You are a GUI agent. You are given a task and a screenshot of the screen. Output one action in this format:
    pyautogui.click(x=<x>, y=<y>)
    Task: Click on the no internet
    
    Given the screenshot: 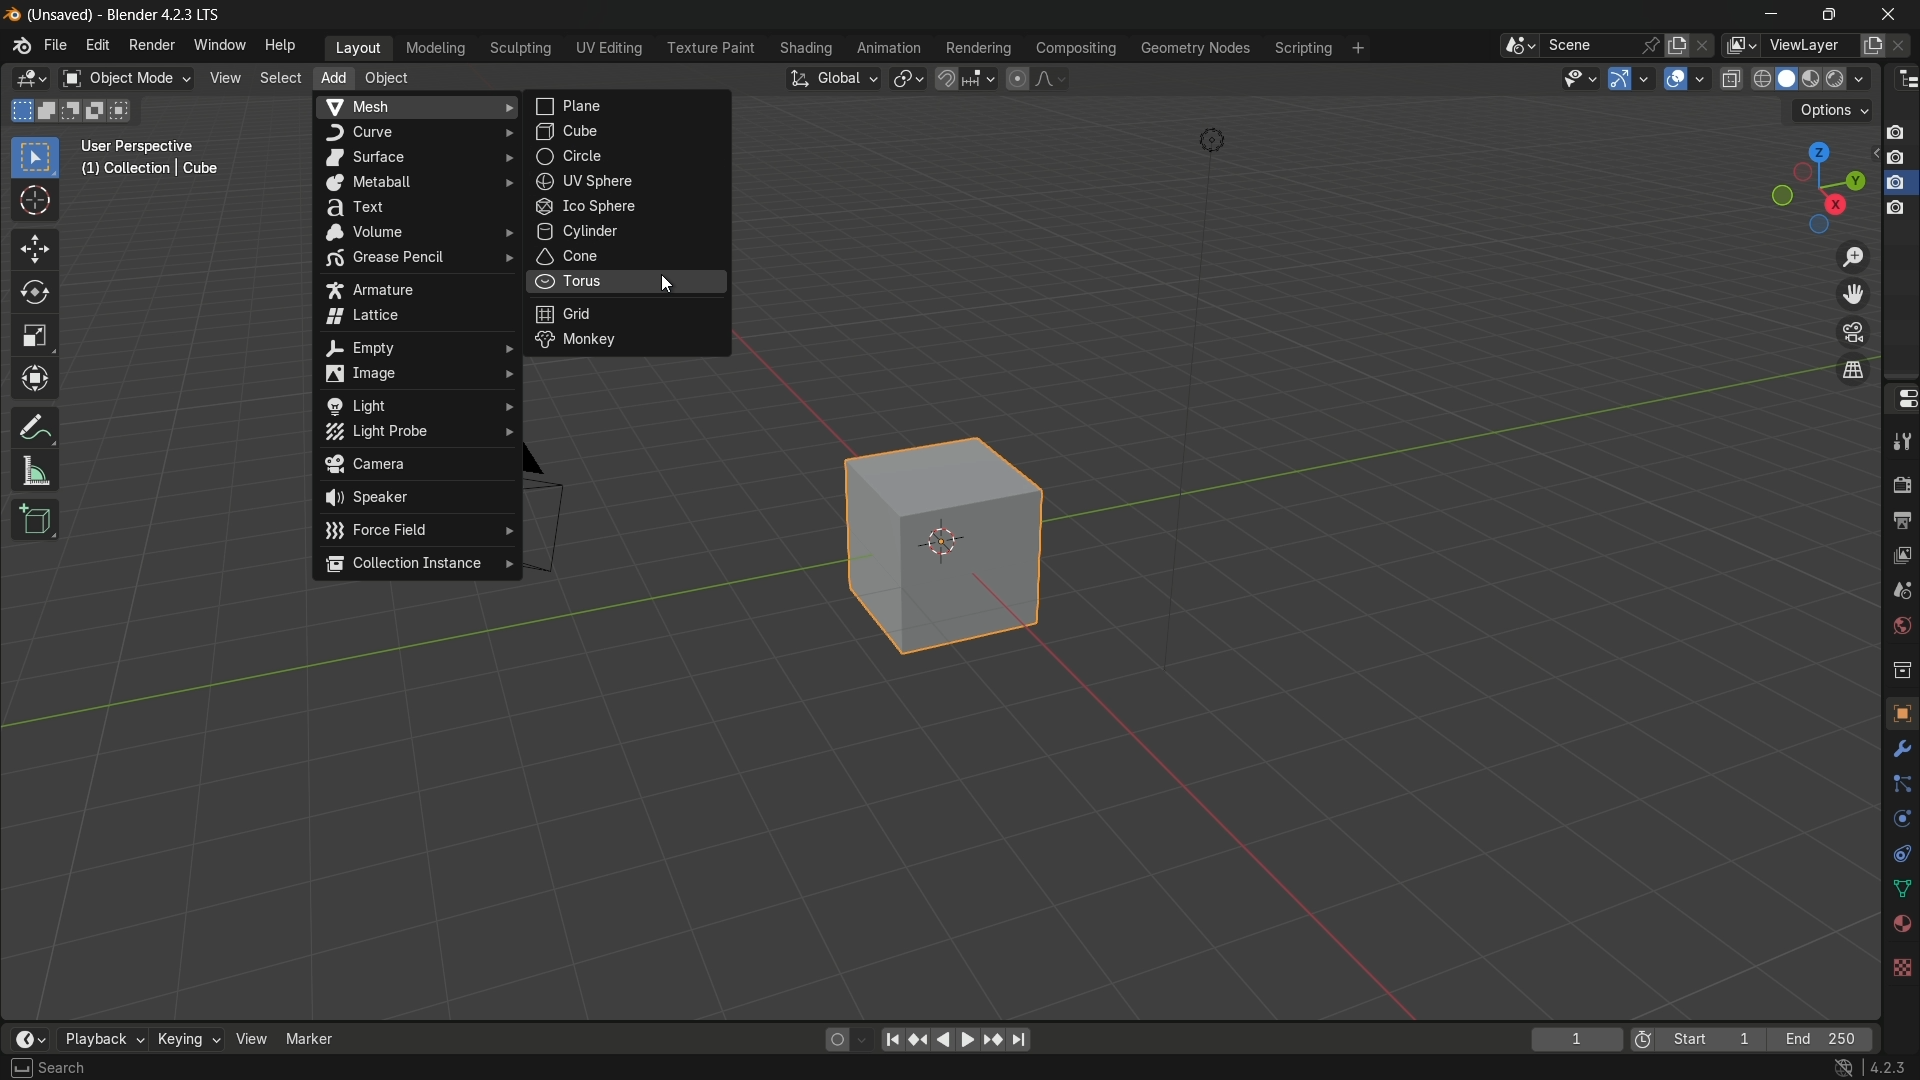 What is the action you would take?
    pyautogui.click(x=1839, y=1068)
    